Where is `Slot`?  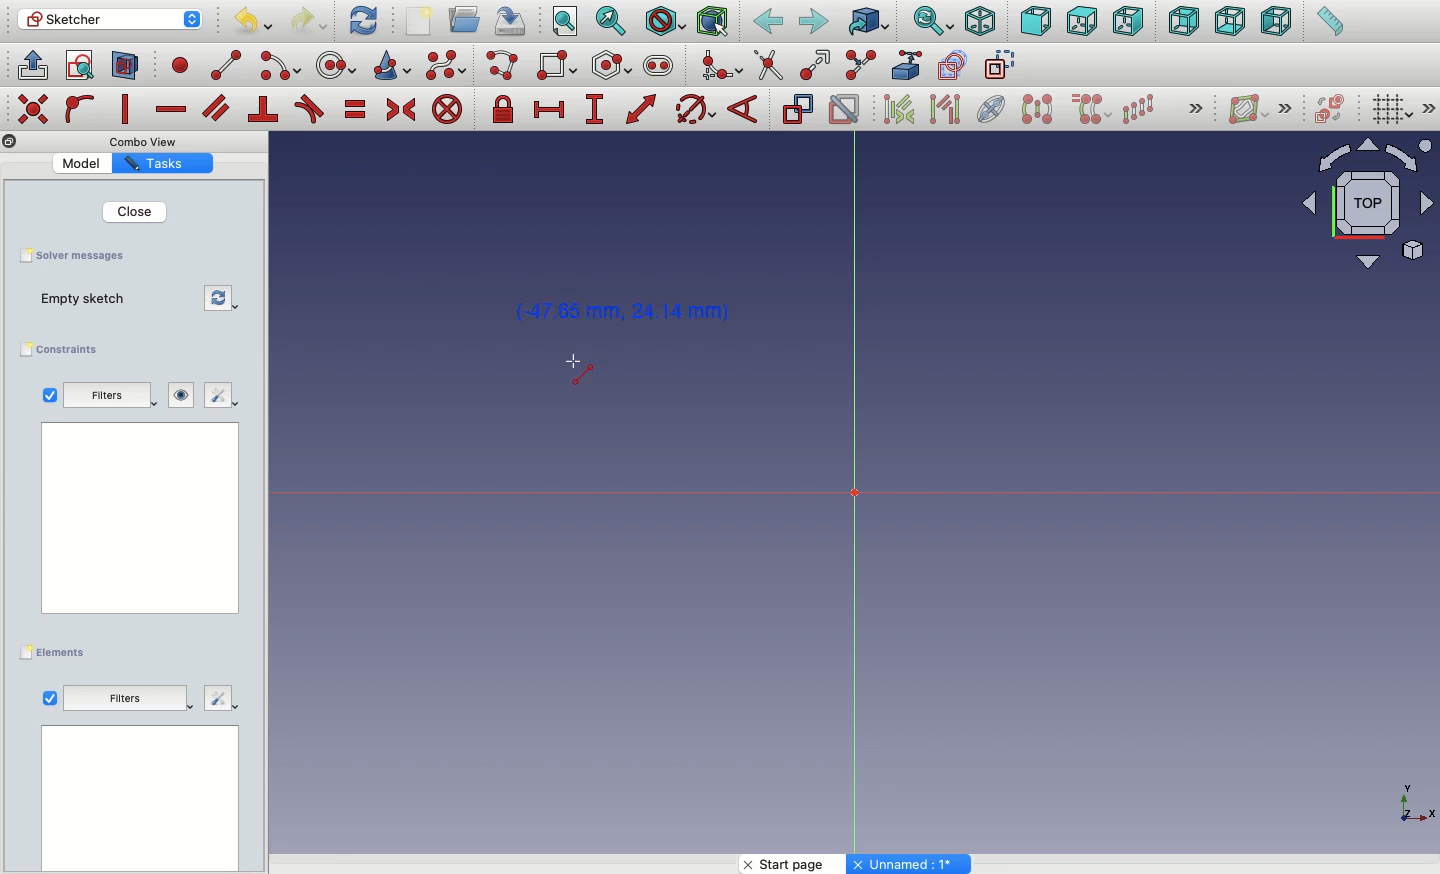 Slot is located at coordinates (659, 66).